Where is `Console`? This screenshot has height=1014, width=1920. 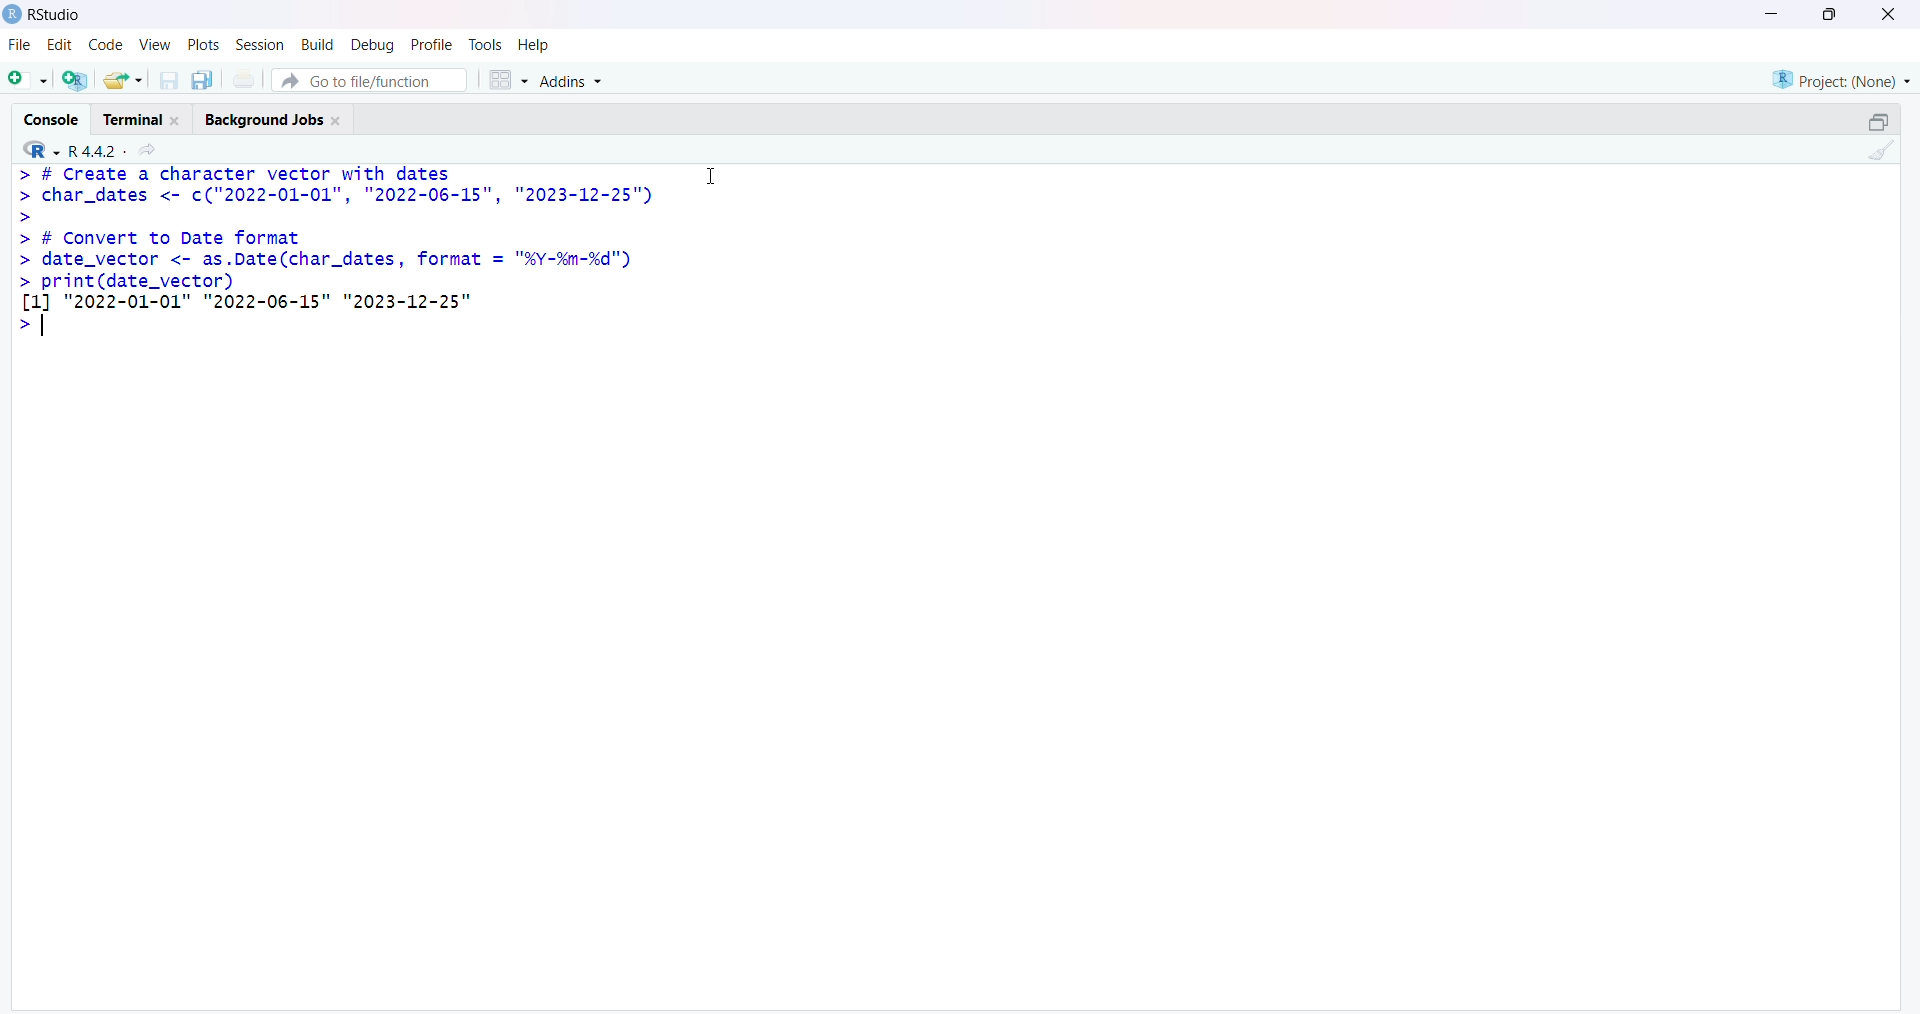 Console is located at coordinates (53, 116).